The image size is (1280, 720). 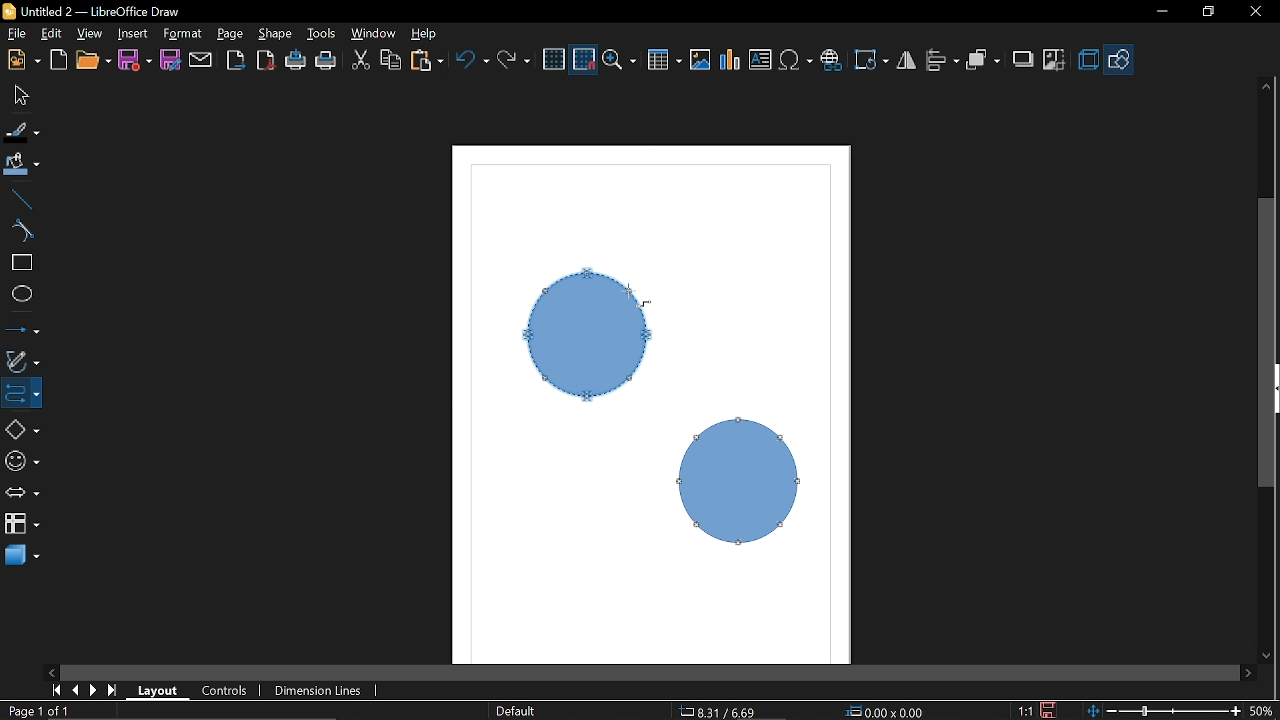 I want to click on Location, so click(x=888, y=711).